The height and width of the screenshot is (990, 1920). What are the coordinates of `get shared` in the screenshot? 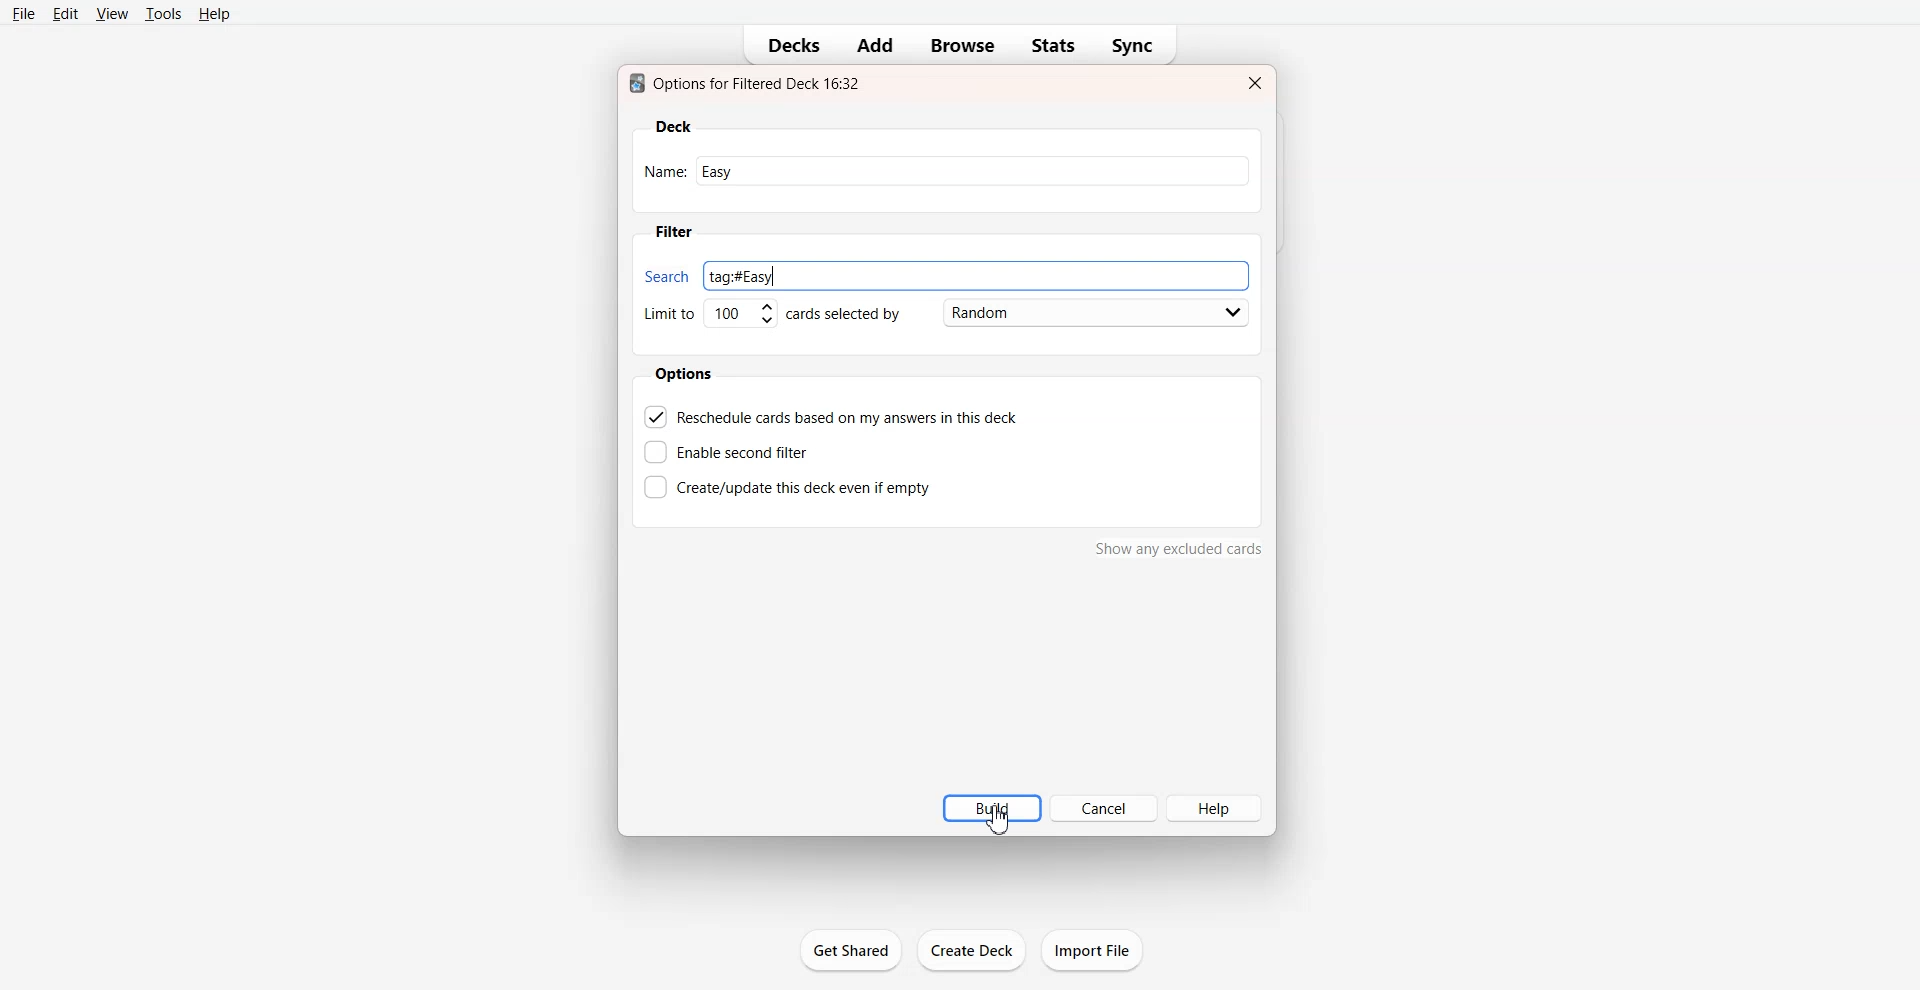 It's located at (854, 953).